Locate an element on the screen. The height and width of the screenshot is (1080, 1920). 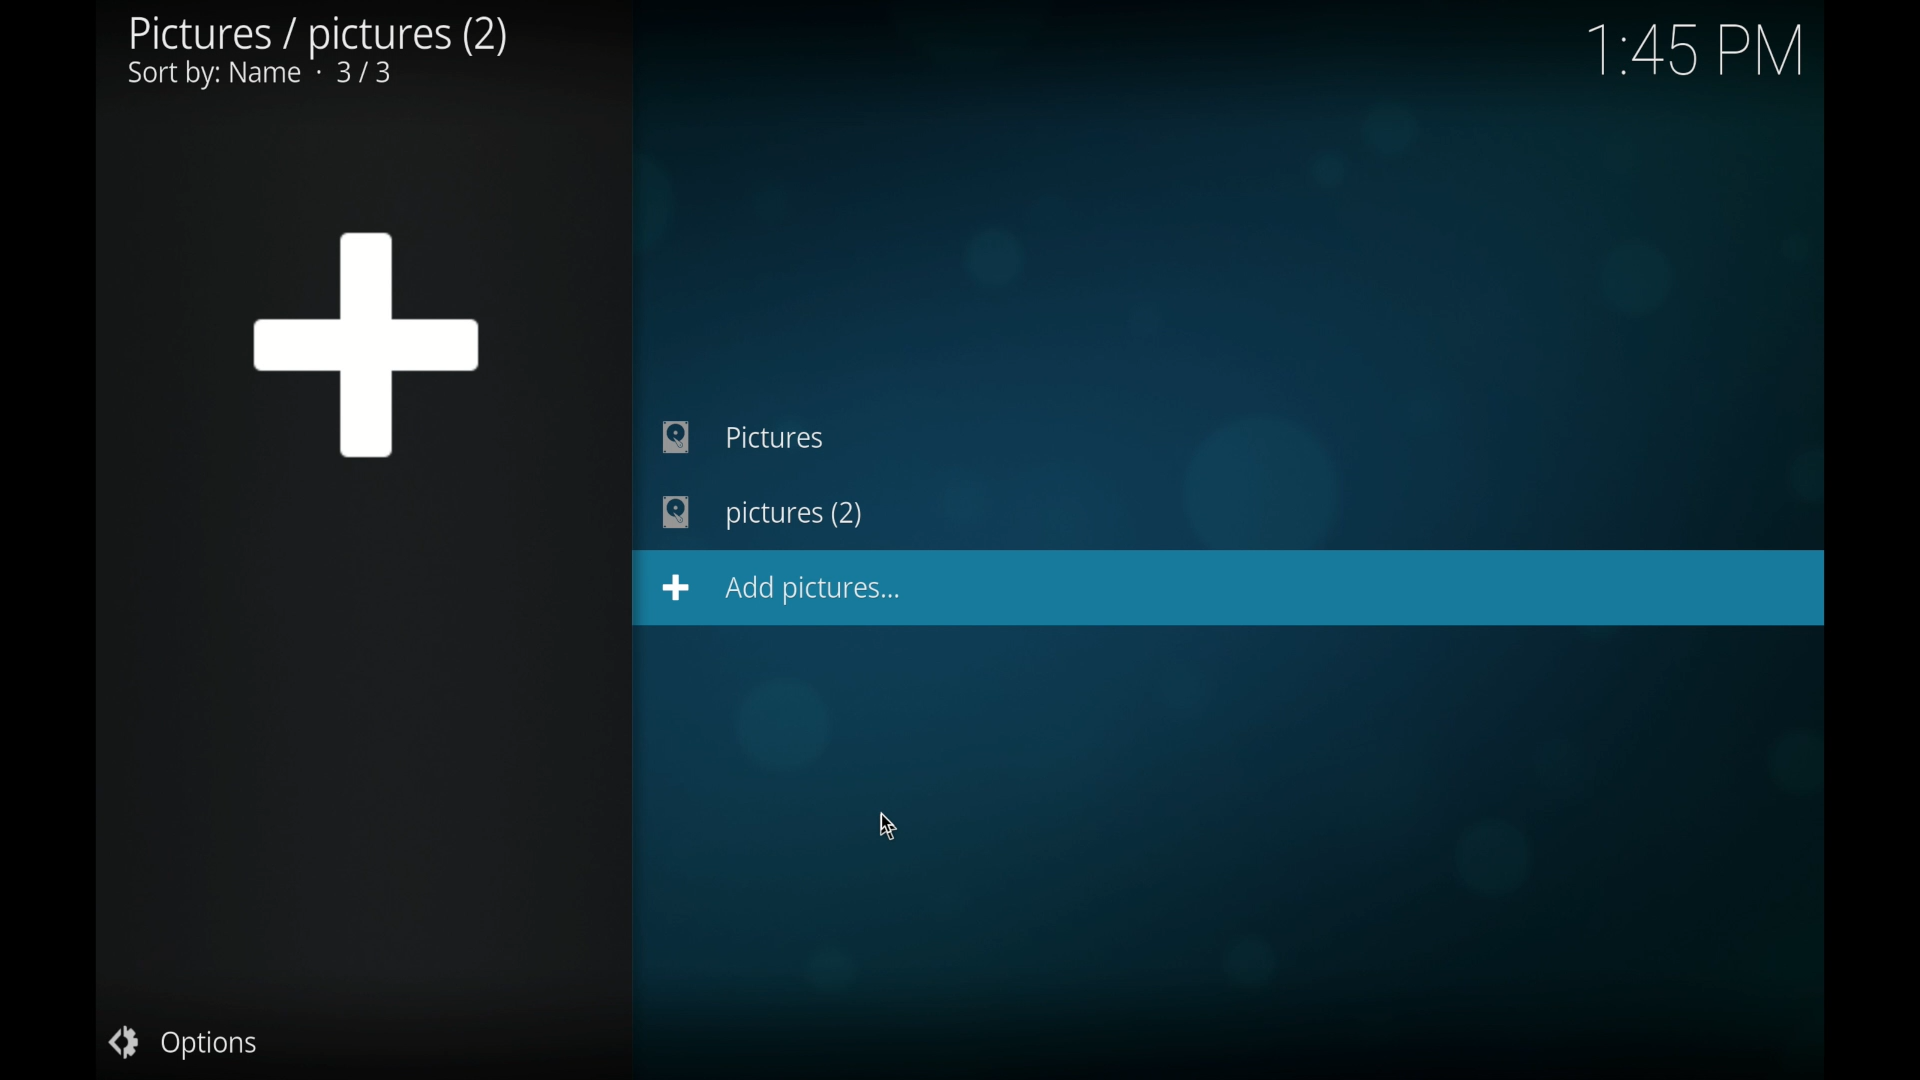
options is located at coordinates (184, 1042).